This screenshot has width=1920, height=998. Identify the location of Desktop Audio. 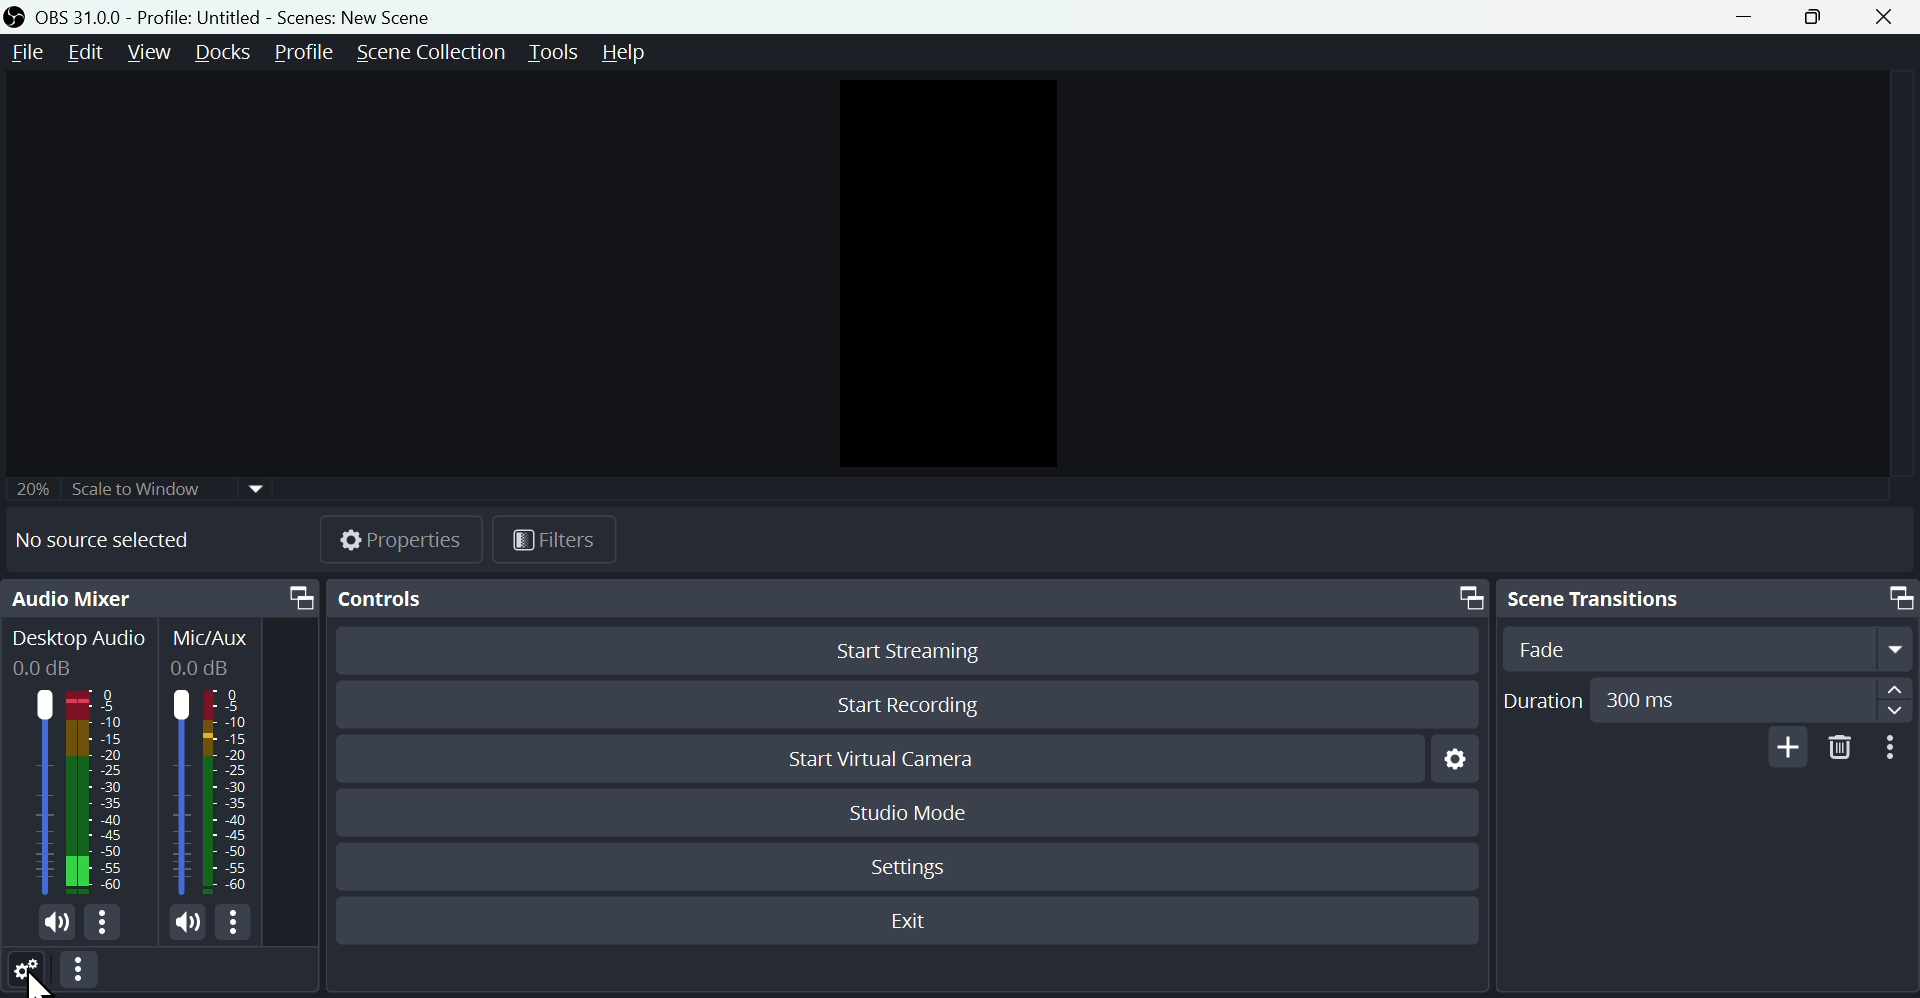
(104, 792).